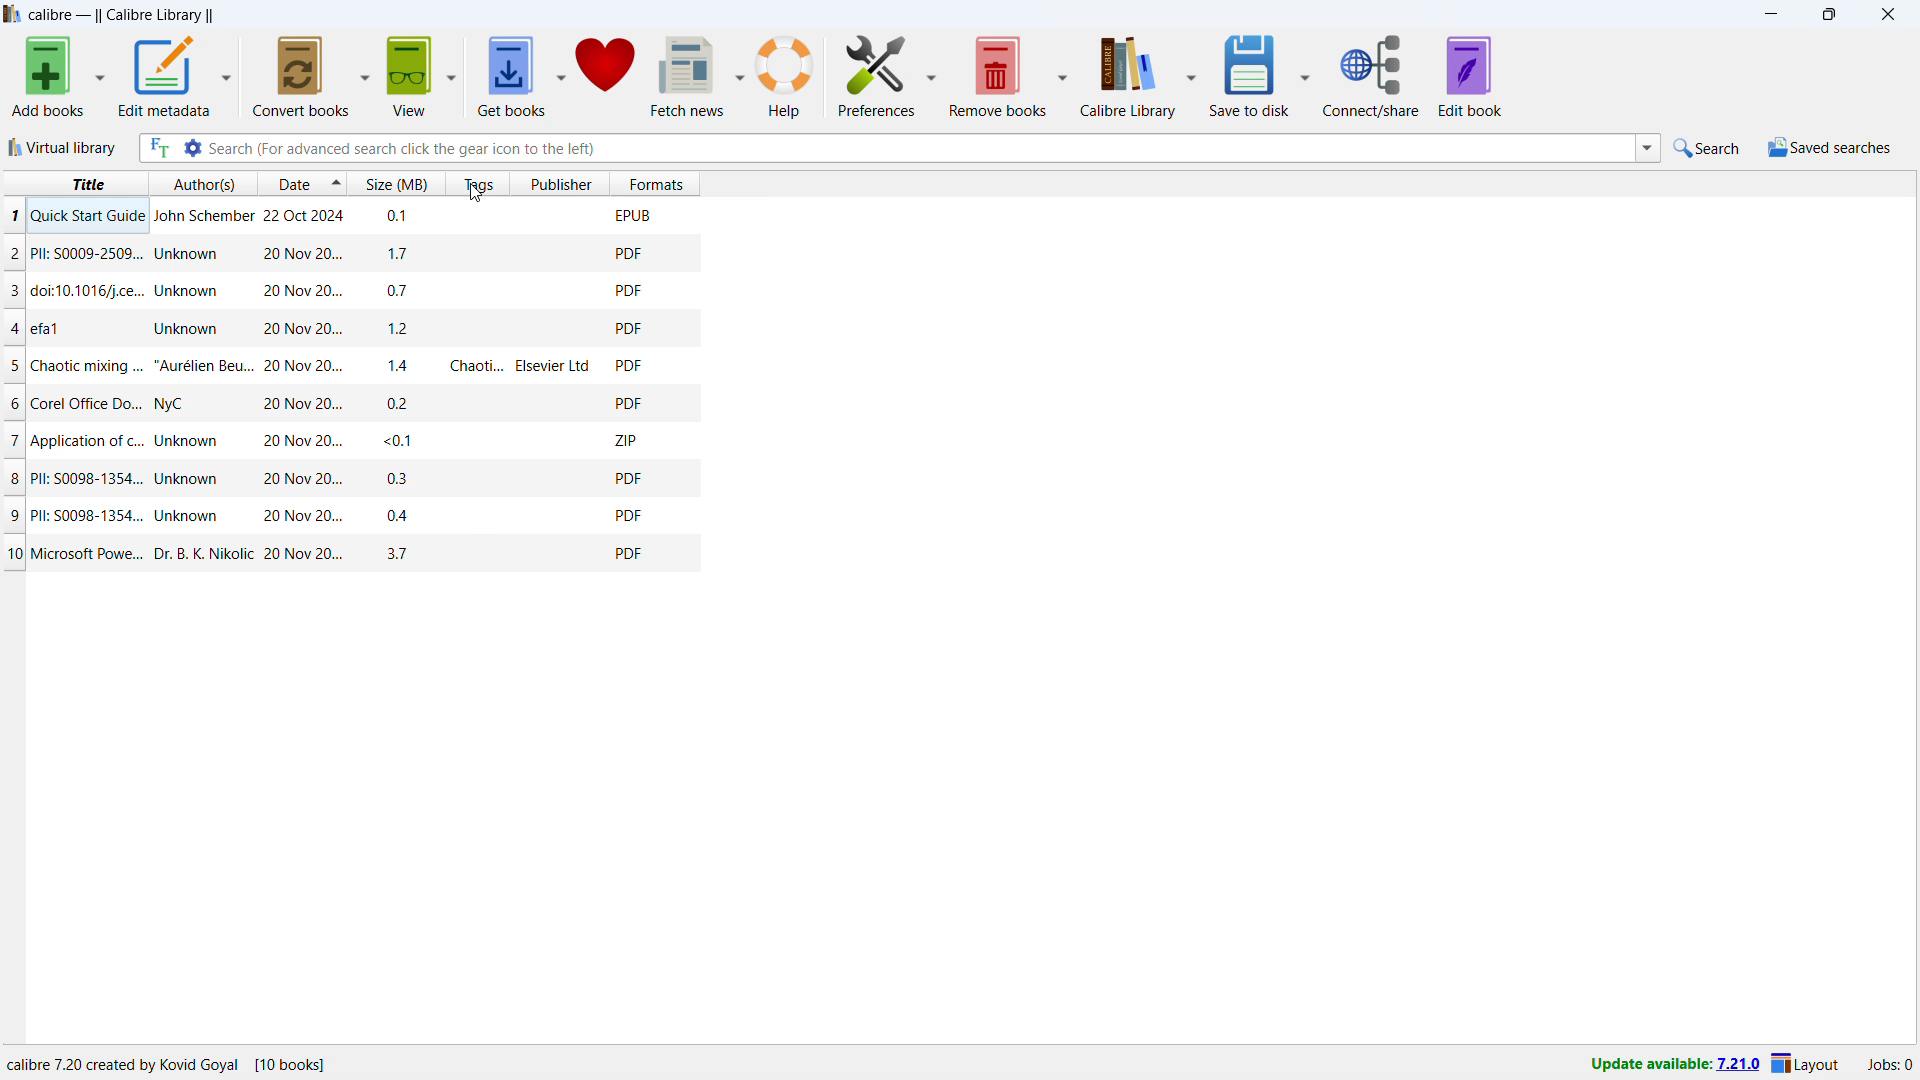 This screenshot has width=1920, height=1080. I want to click on connect/share, so click(1371, 77).